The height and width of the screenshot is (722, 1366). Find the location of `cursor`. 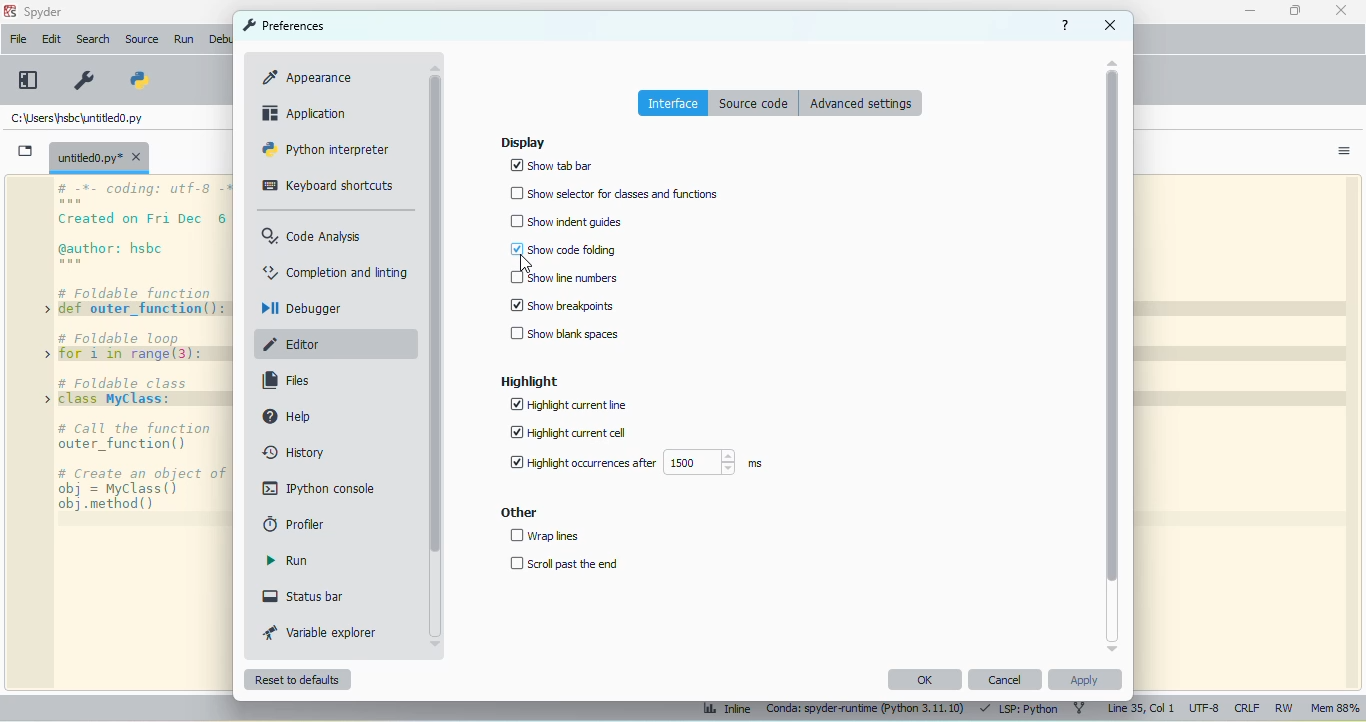

cursor is located at coordinates (524, 263).